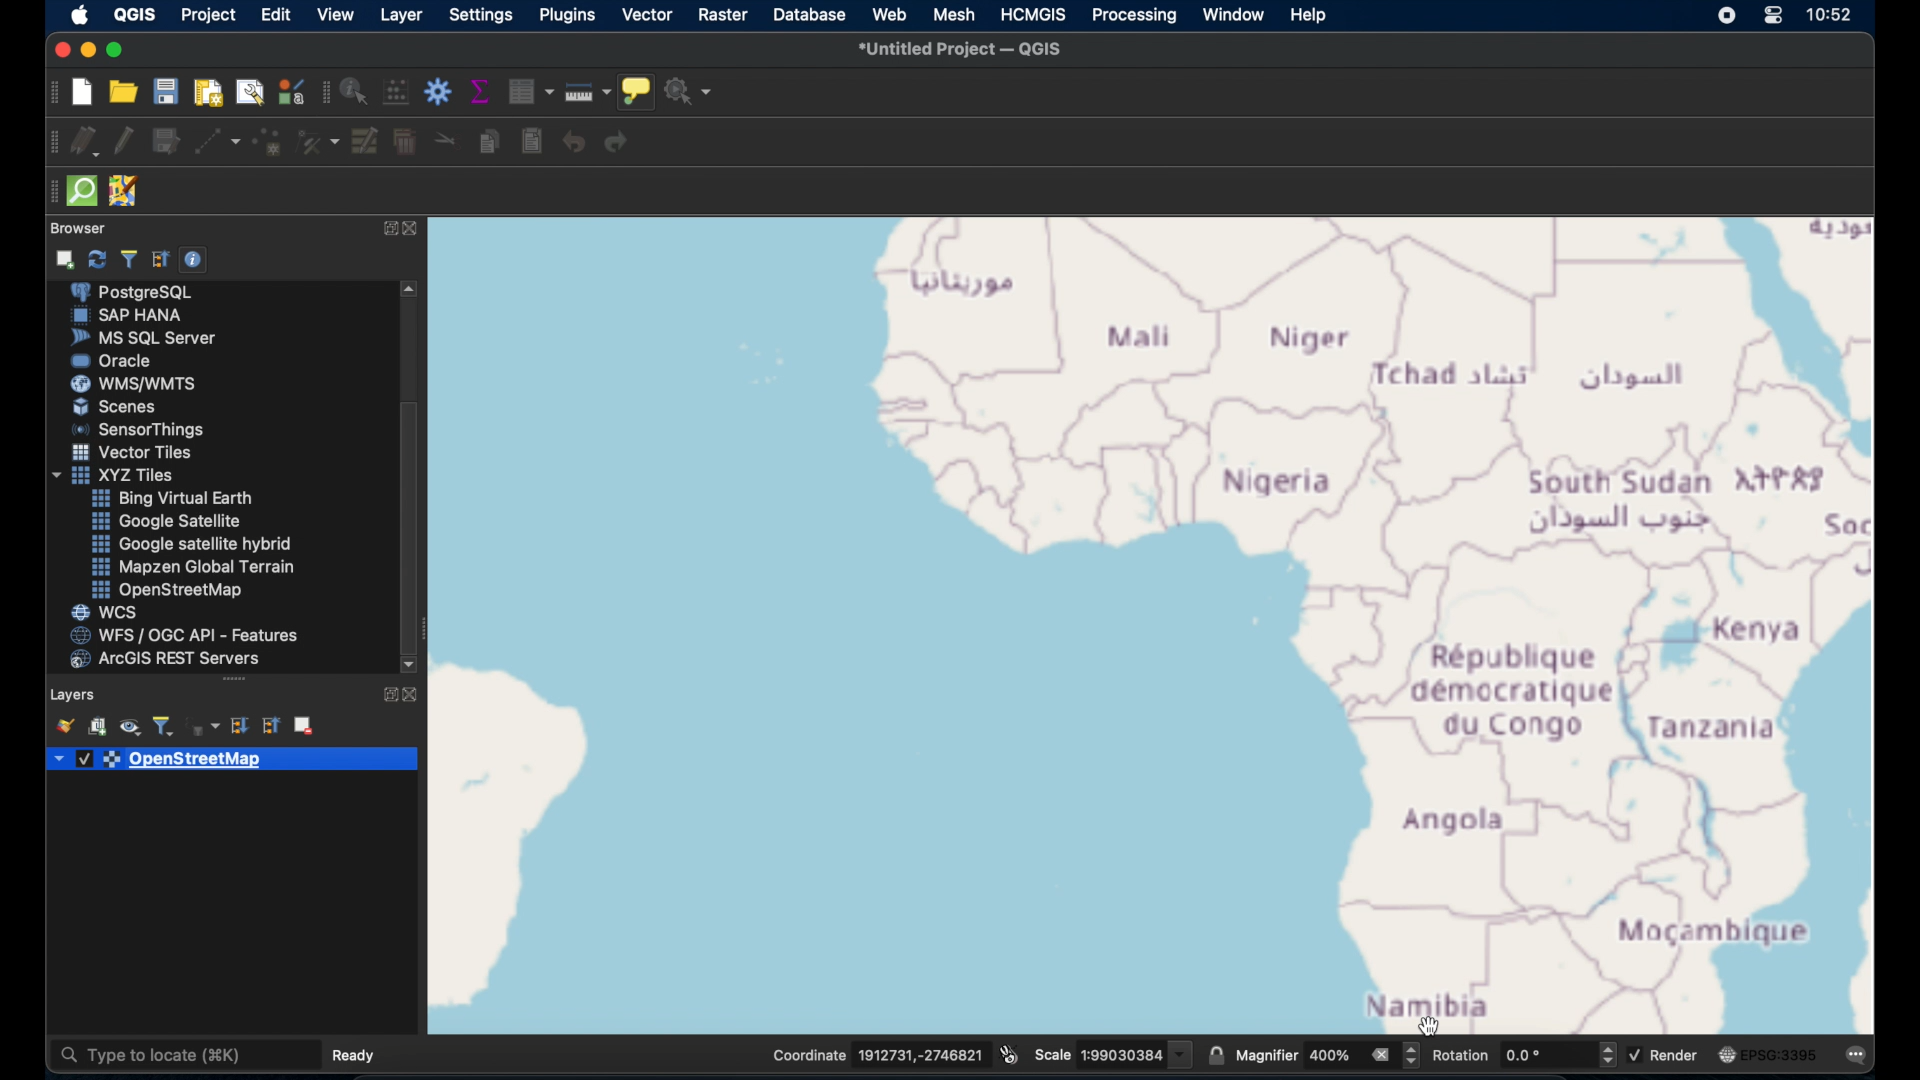 This screenshot has height=1080, width=1920. What do you see at coordinates (175, 591) in the screenshot?
I see `openstreetmap` at bounding box center [175, 591].